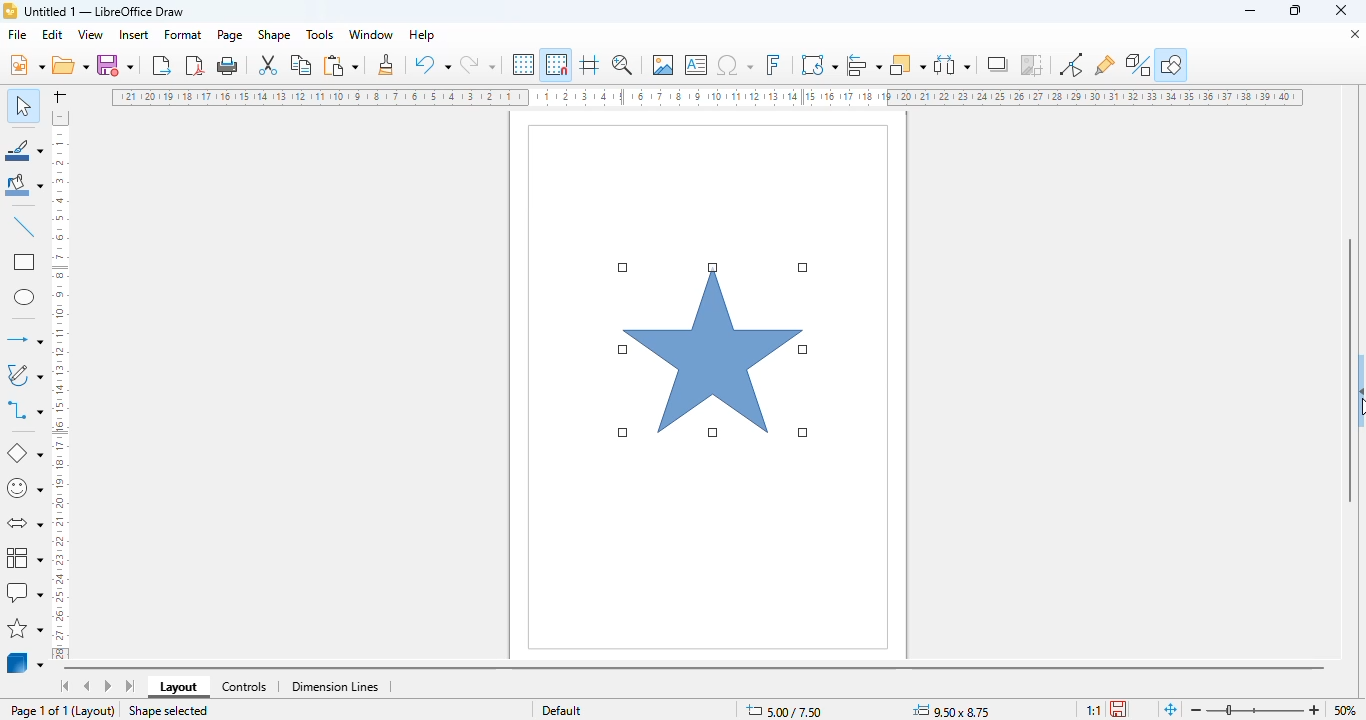  I want to click on edit, so click(52, 34).